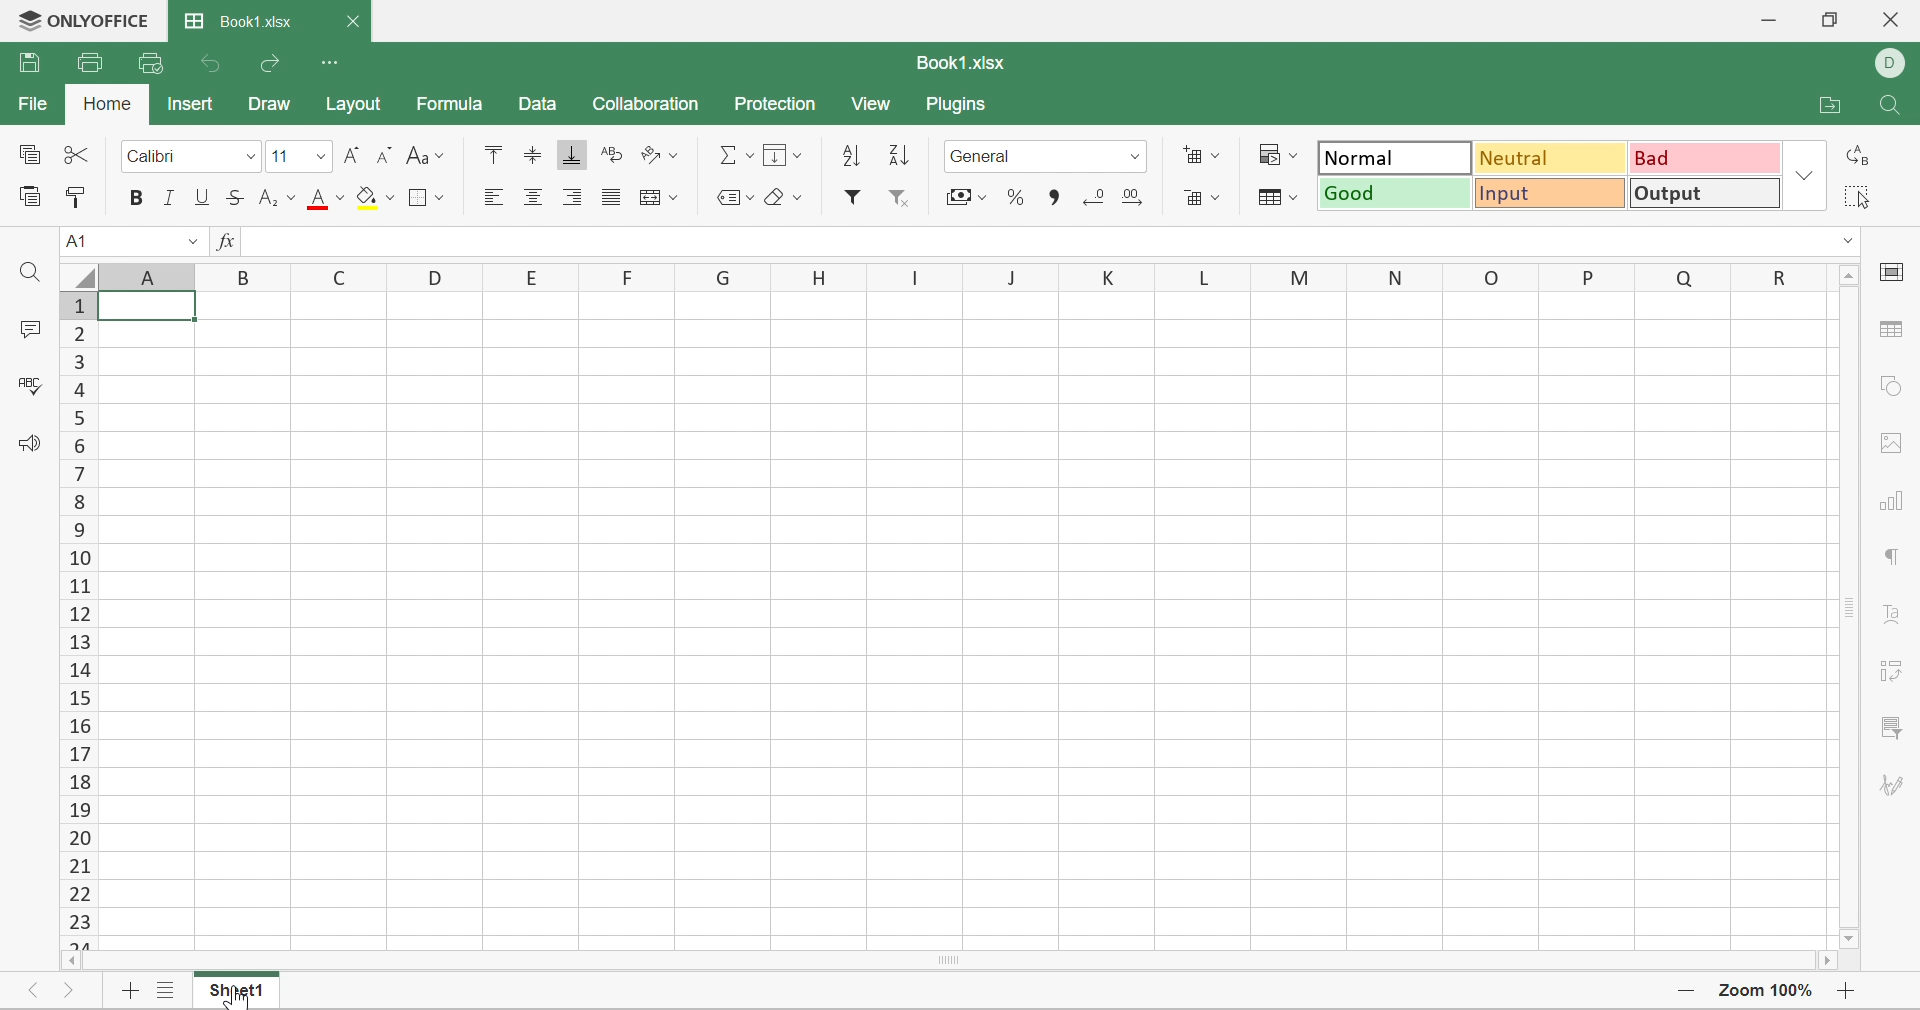 The height and width of the screenshot is (1010, 1920). Describe the element at coordinates (1888, 501) in the screenshot. I see `Chart settings` at that location.